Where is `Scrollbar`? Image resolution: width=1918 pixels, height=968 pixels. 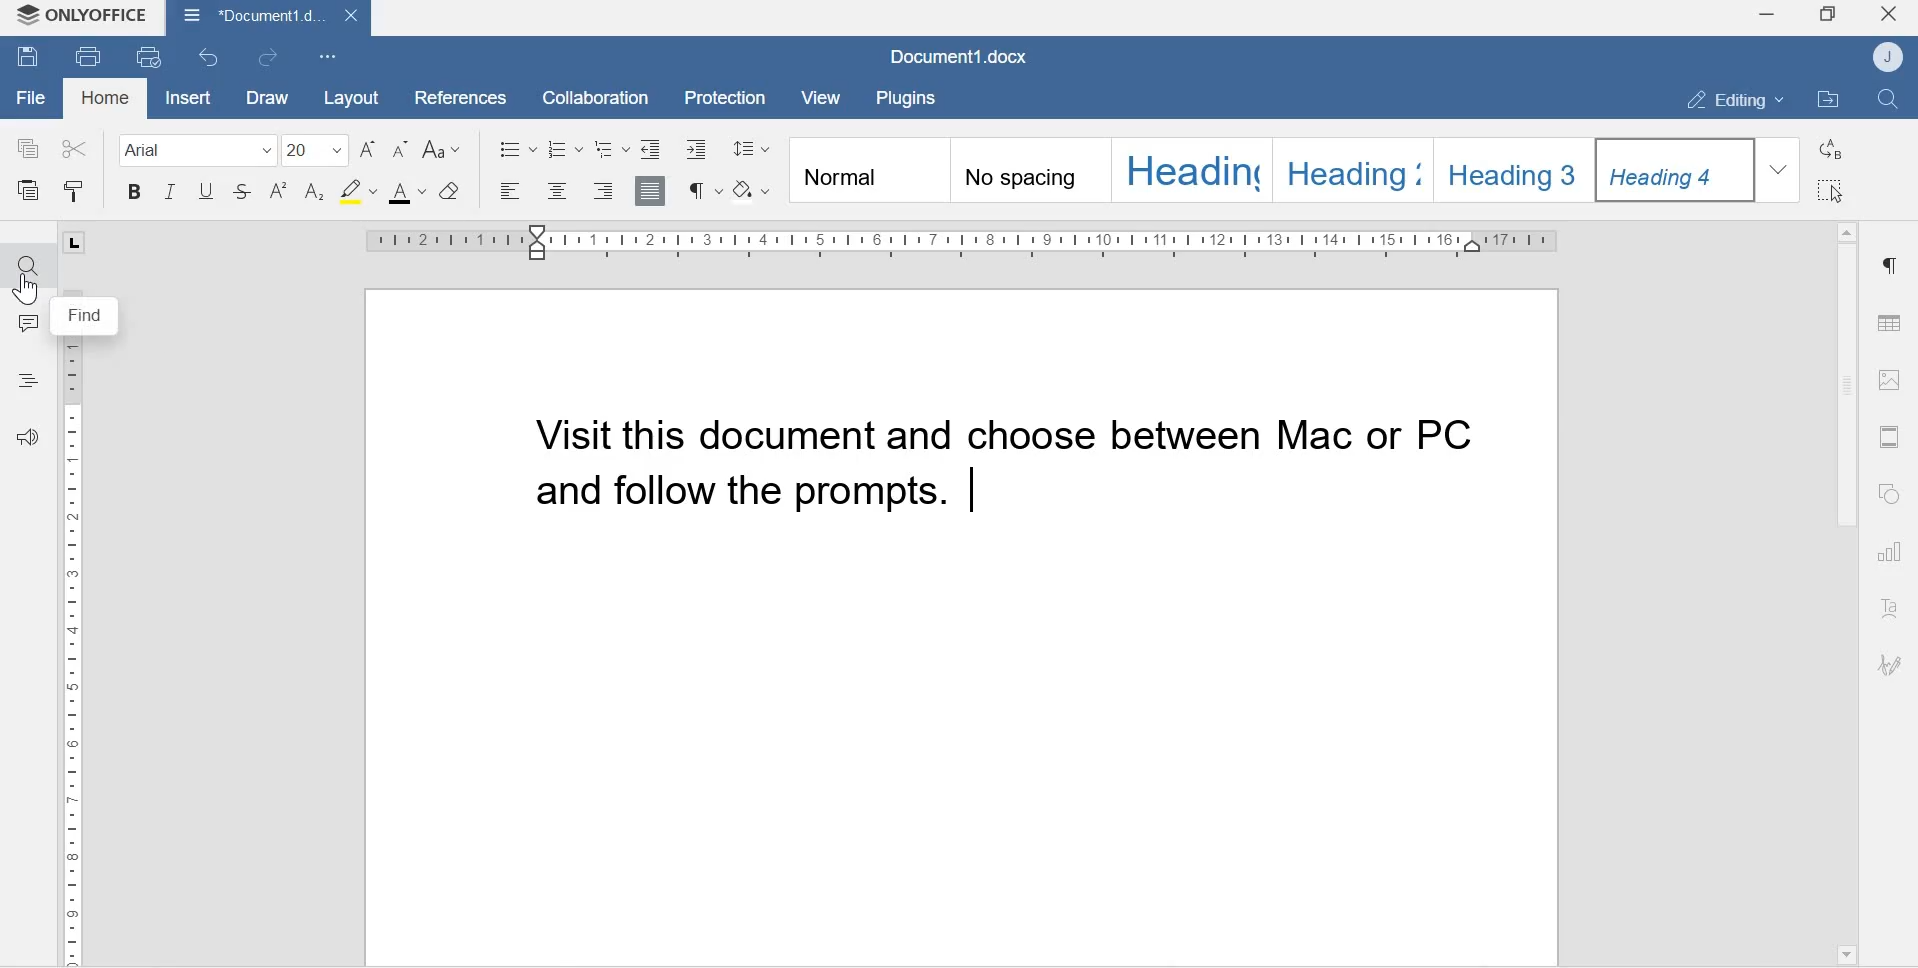
Scrollbar is located at coordinates (1844, 388).